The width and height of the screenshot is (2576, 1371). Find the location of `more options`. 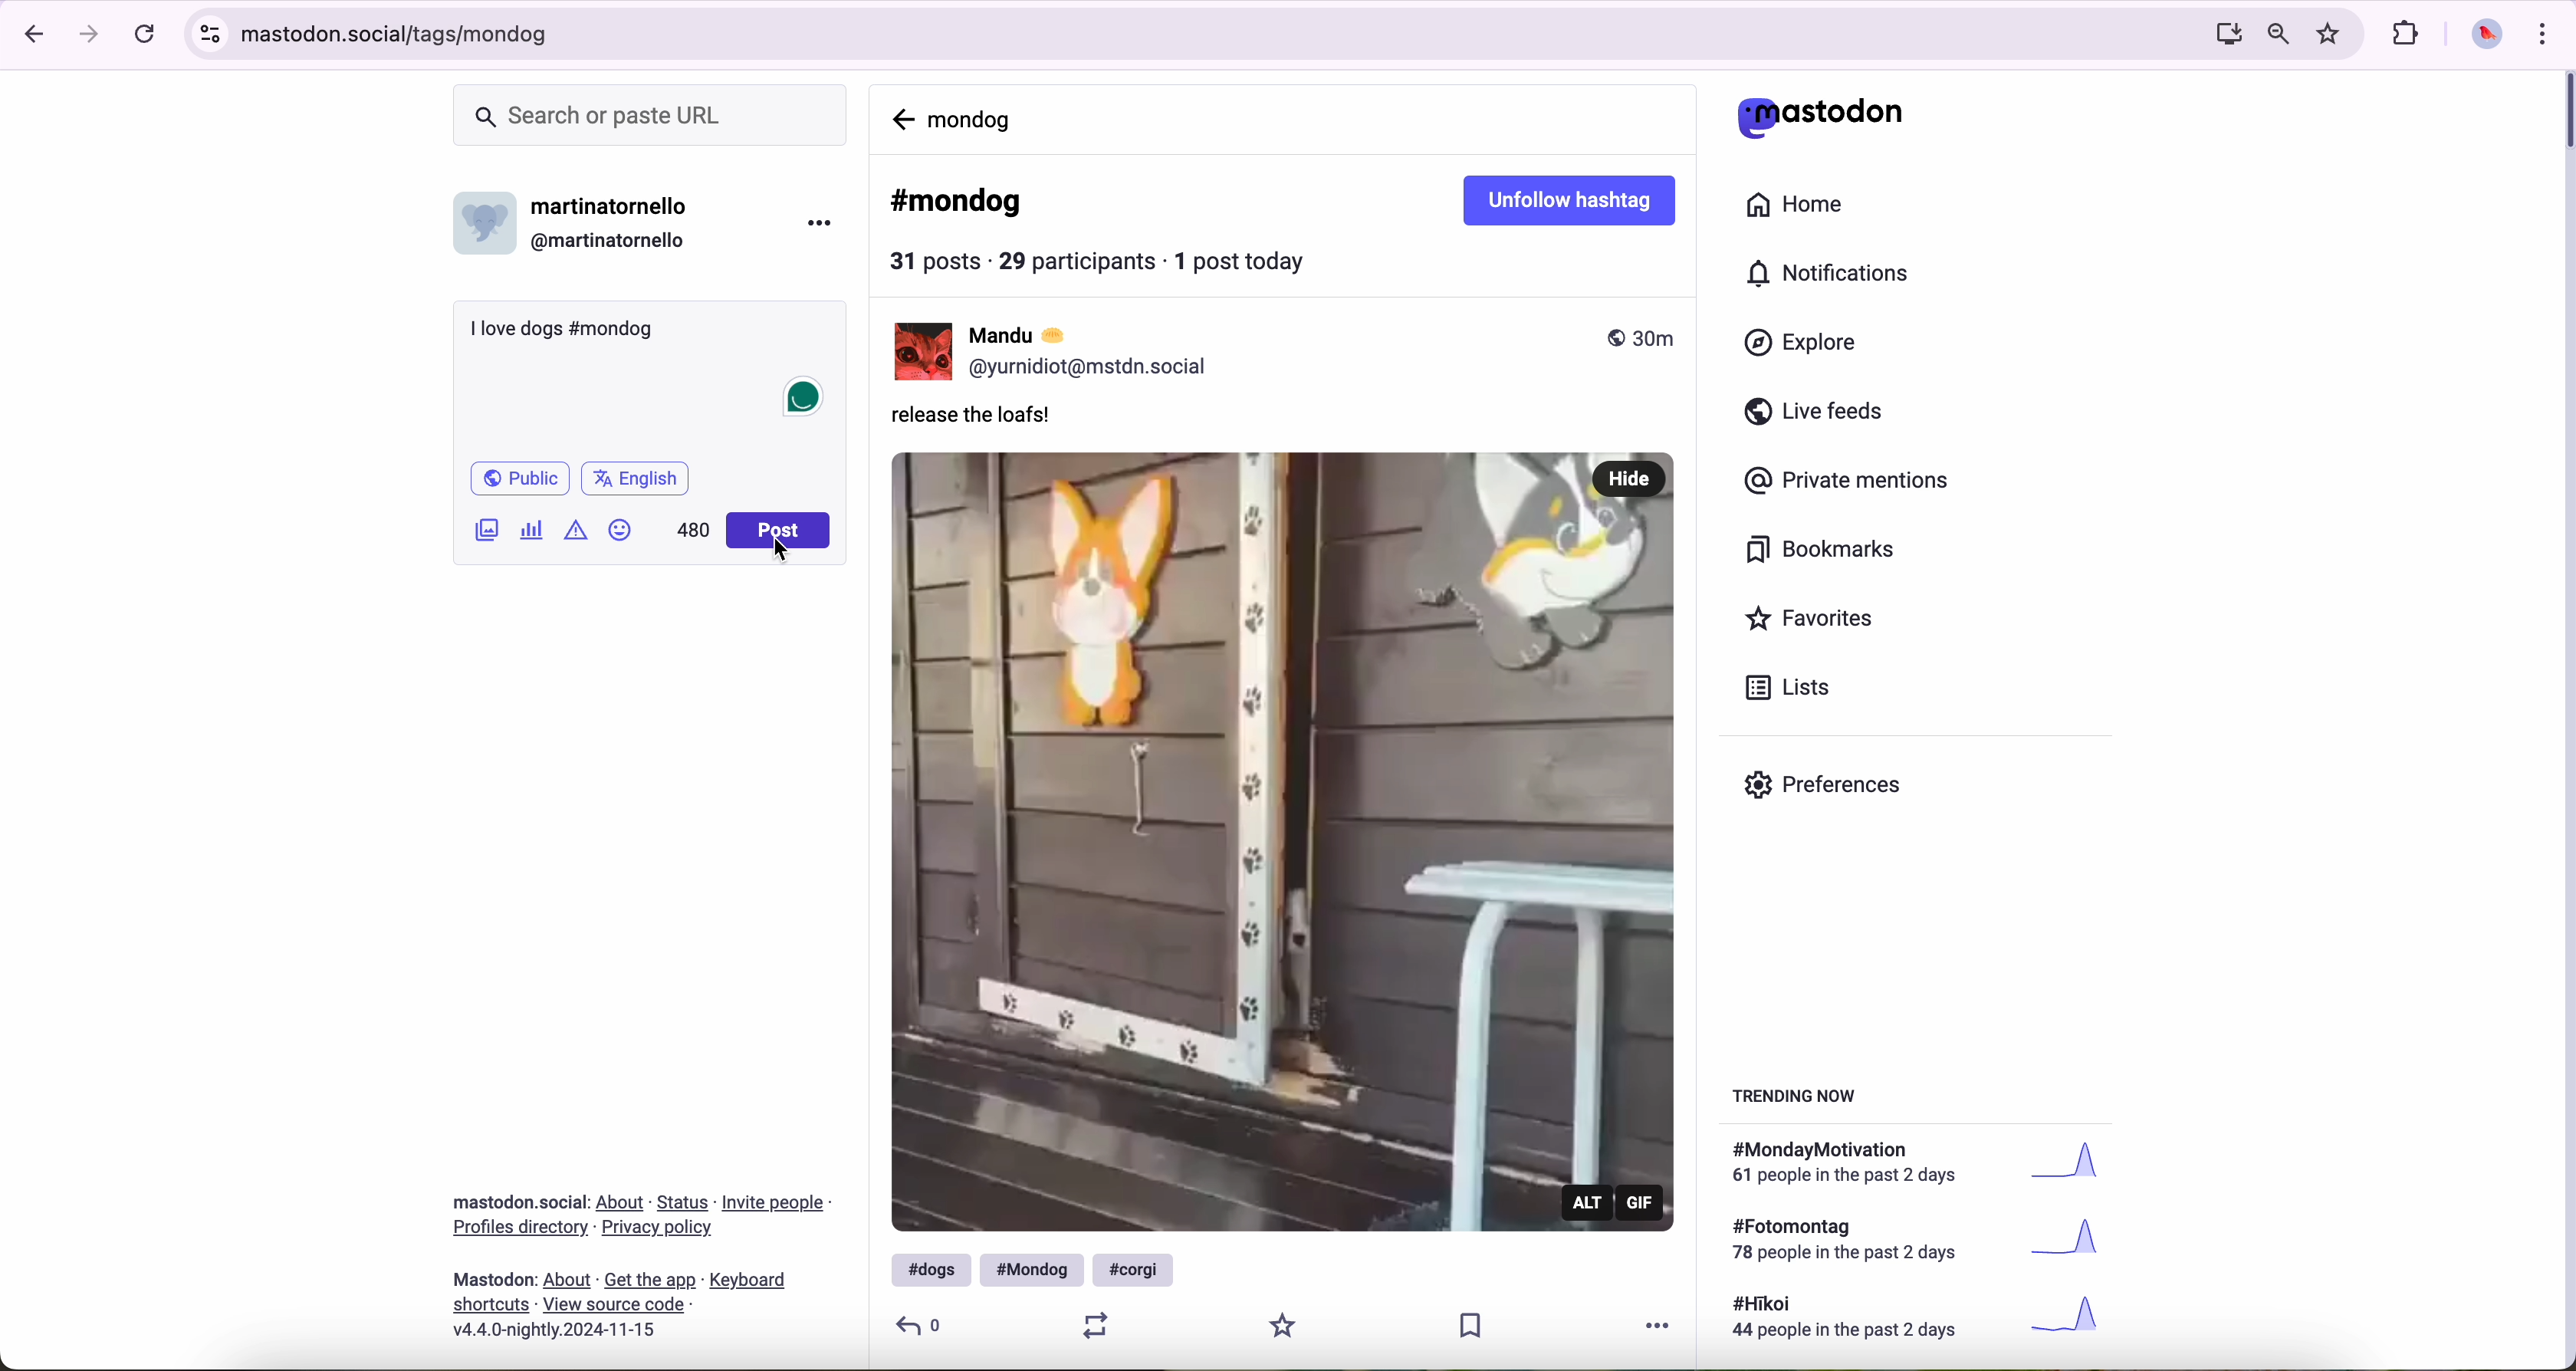

more options is located at coordinates (818, 227).